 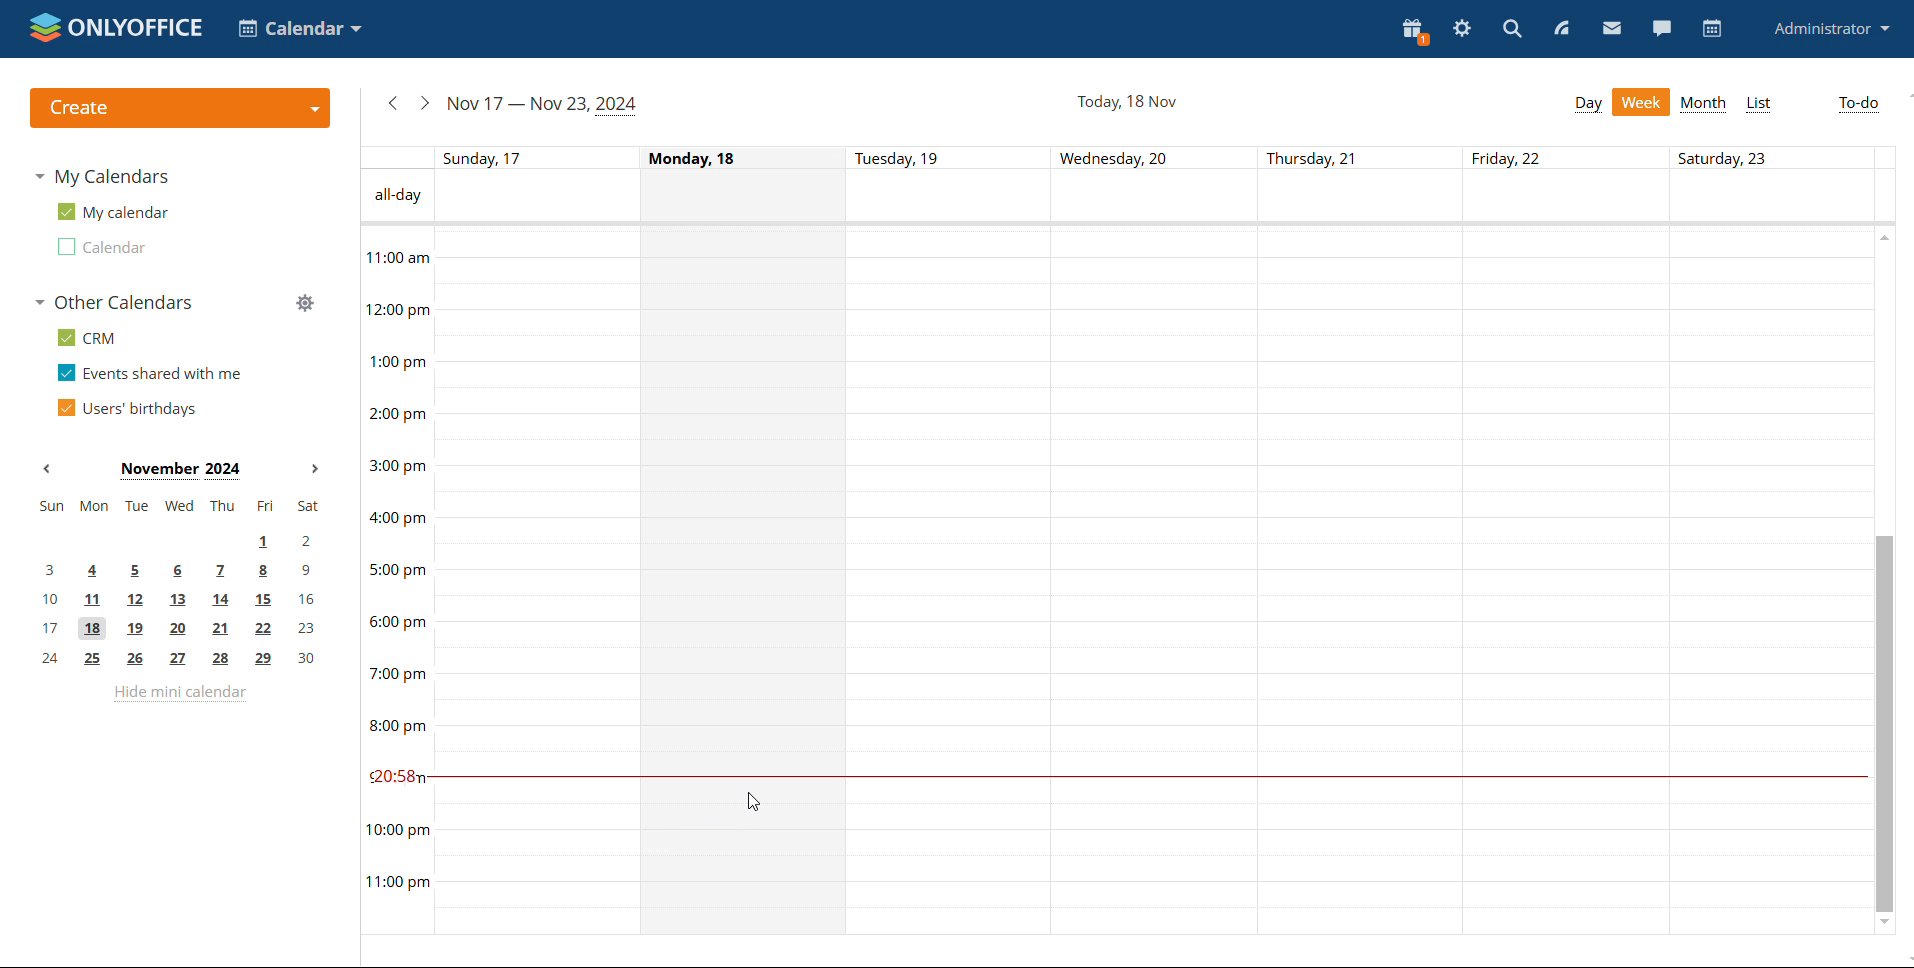 What do you see at coordinates (180, 471) in the screenshot?
I see `Month on display` at bounding box center [180, 471].